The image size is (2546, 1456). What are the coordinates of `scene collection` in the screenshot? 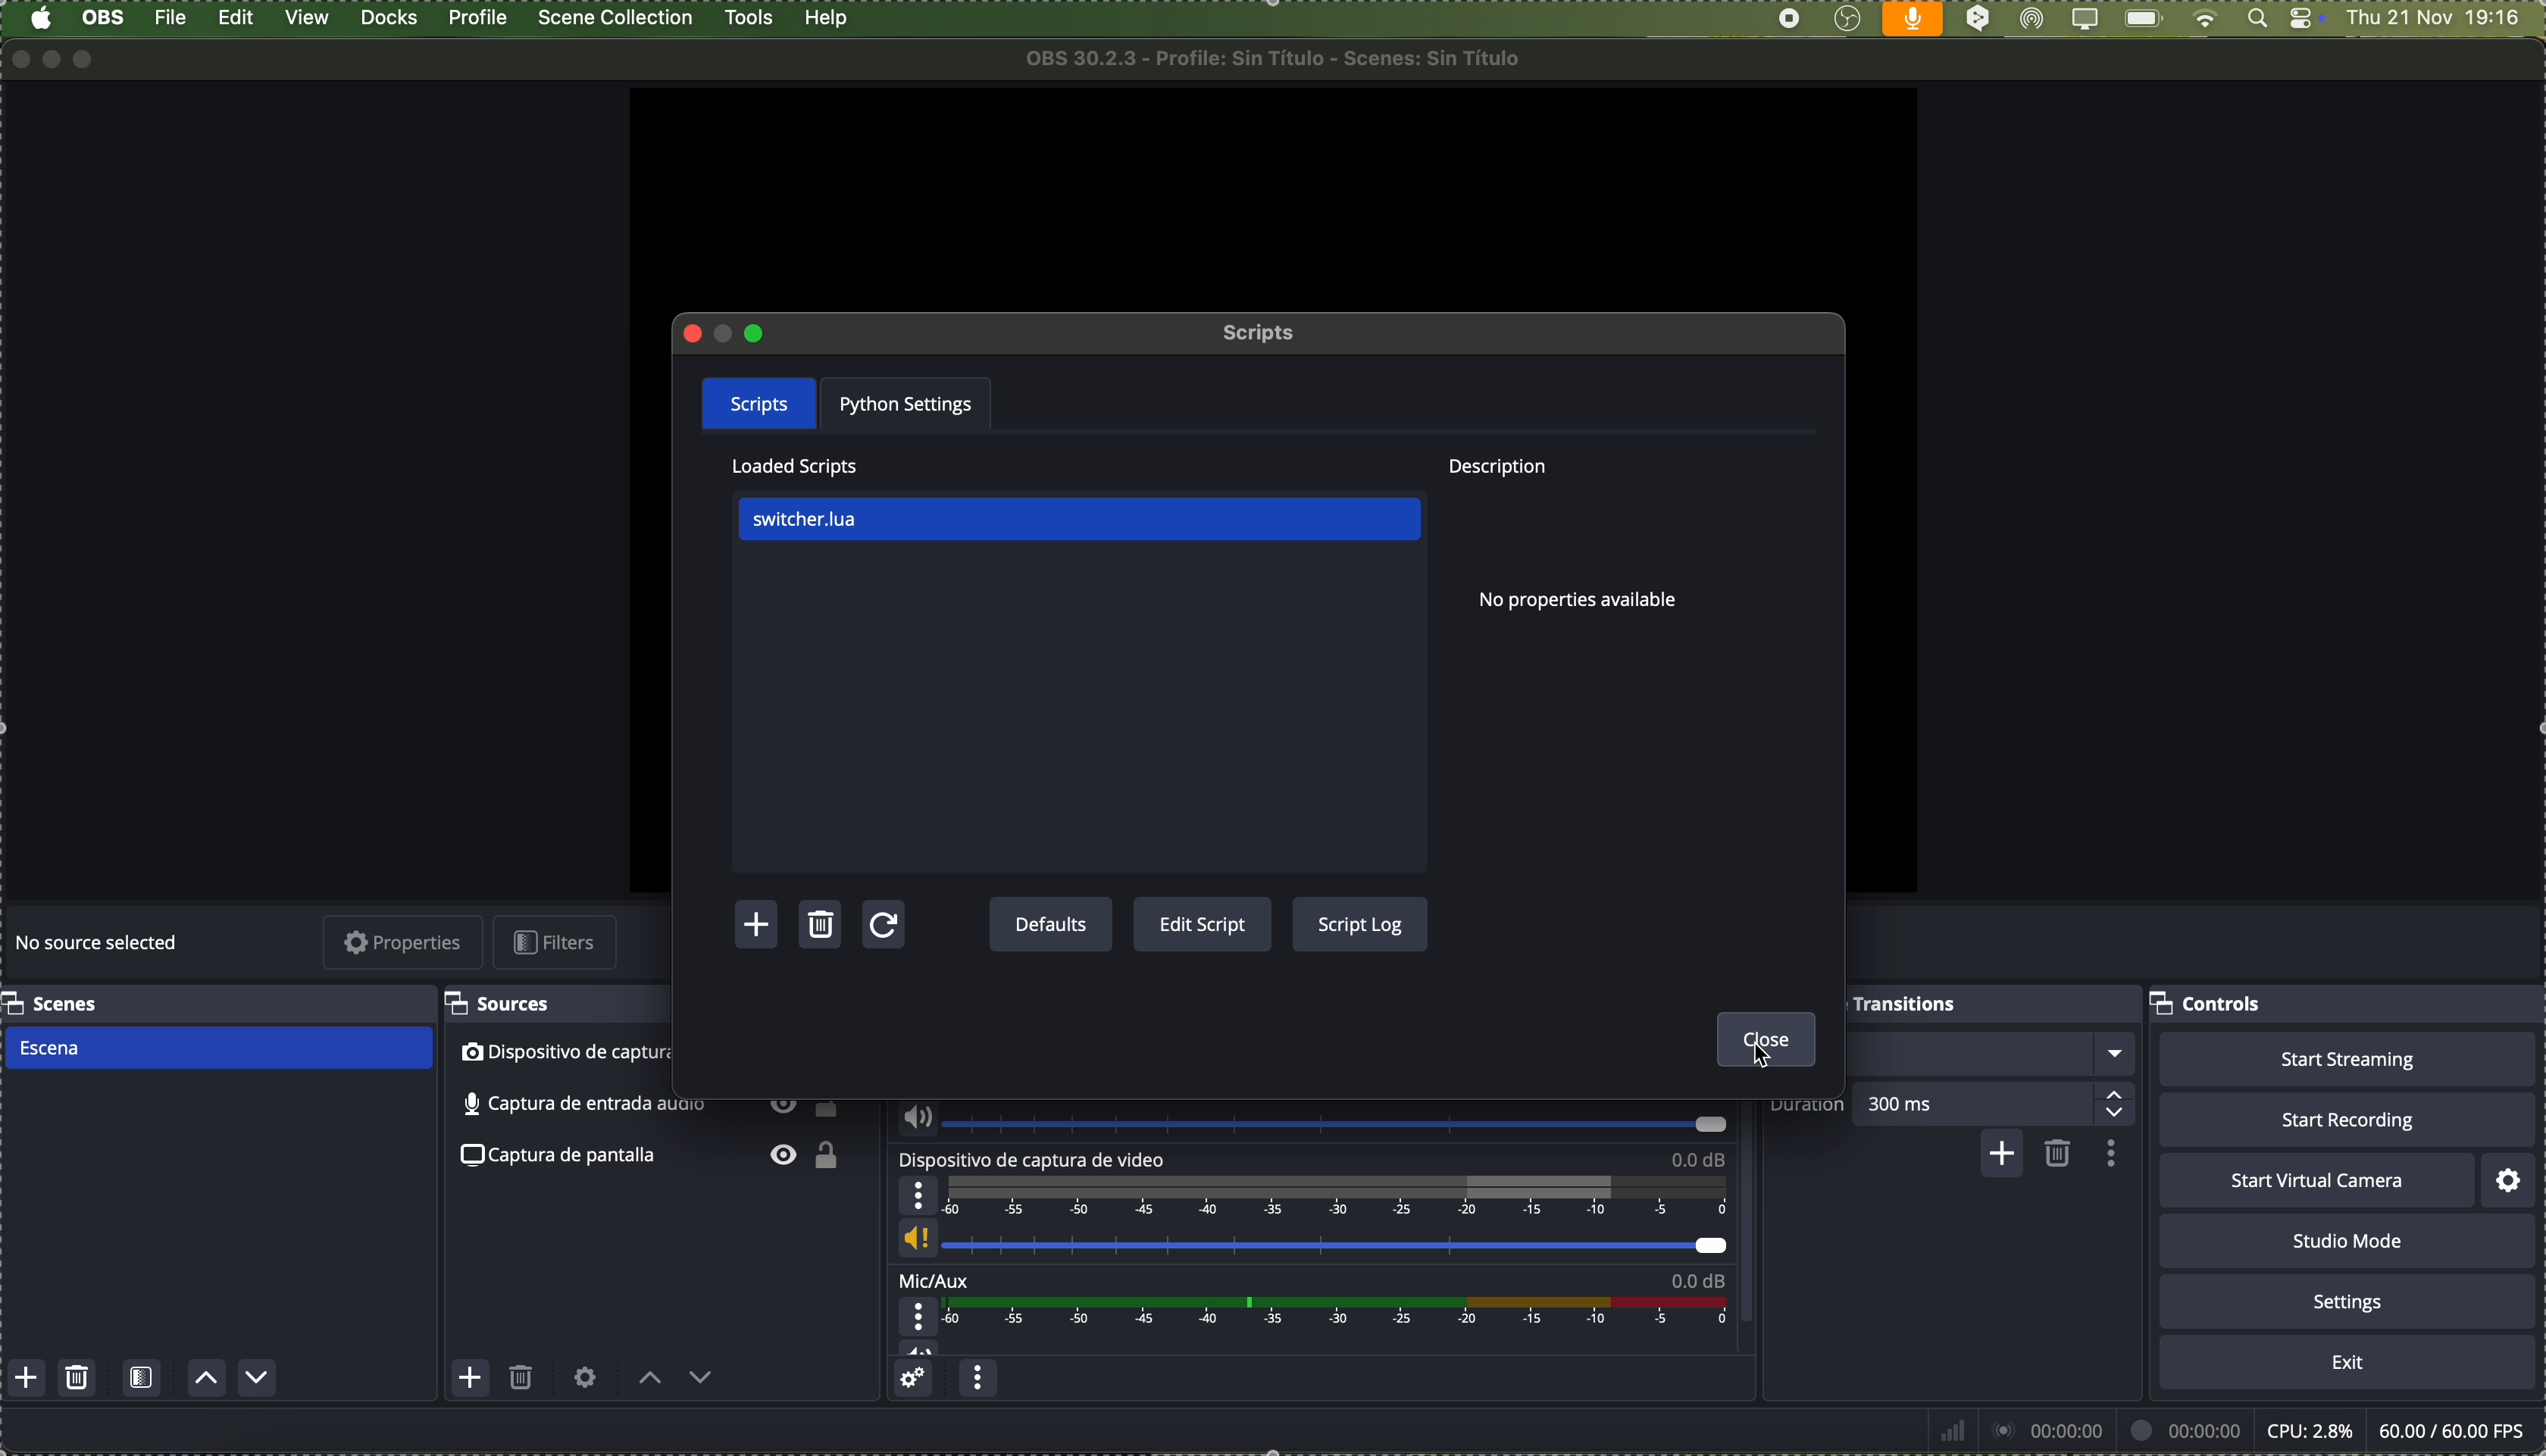 It's located at (617, 18).